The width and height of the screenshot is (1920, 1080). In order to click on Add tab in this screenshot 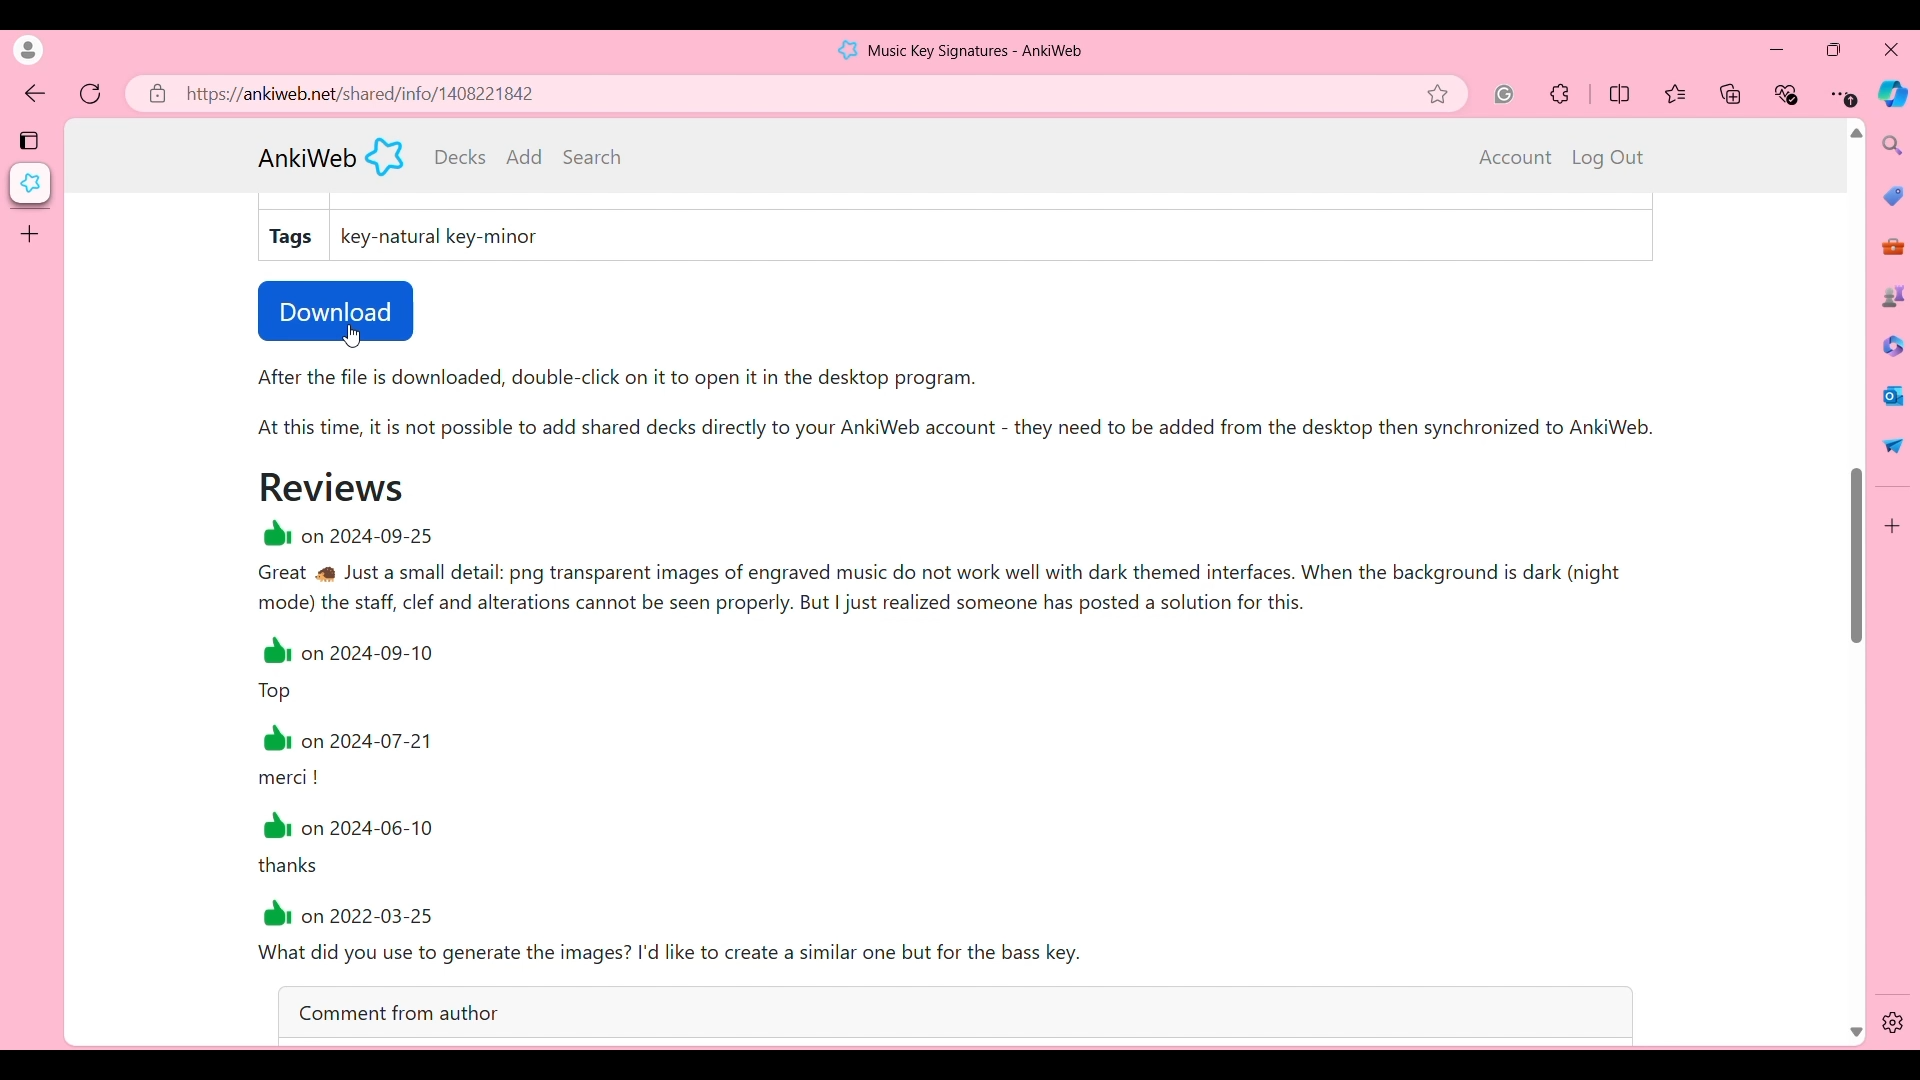, I will do `click(29, 234)`.